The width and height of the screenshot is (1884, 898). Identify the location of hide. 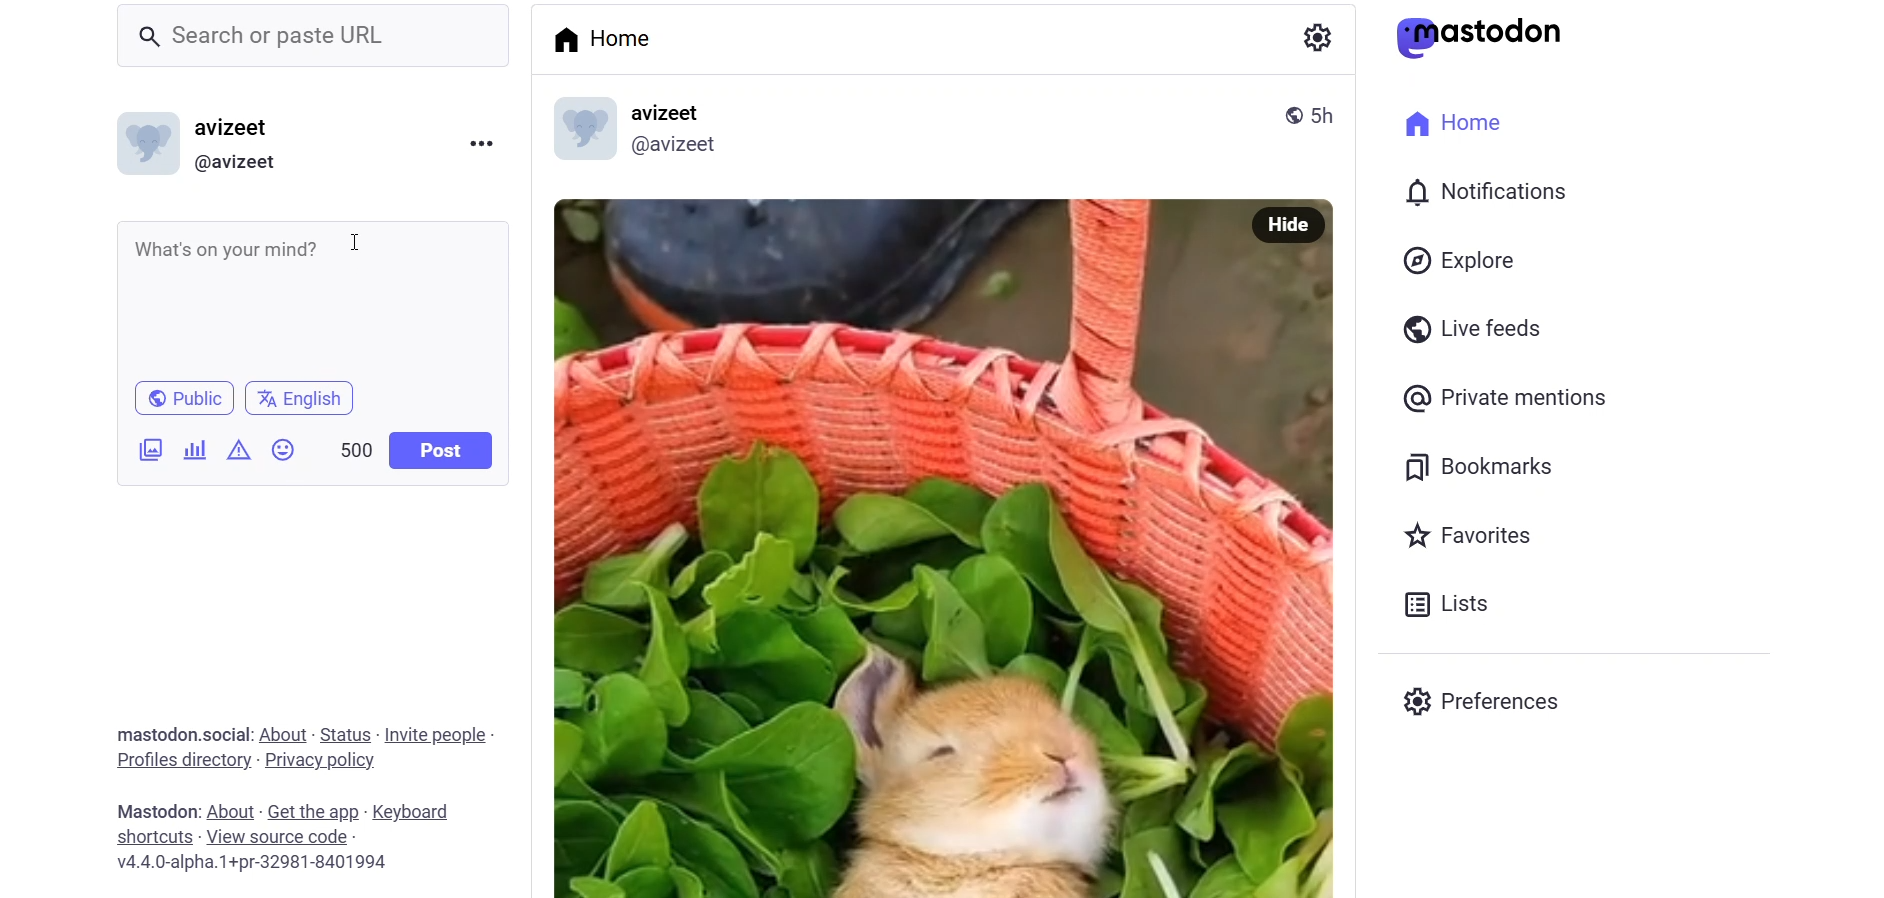
(1295, 223).